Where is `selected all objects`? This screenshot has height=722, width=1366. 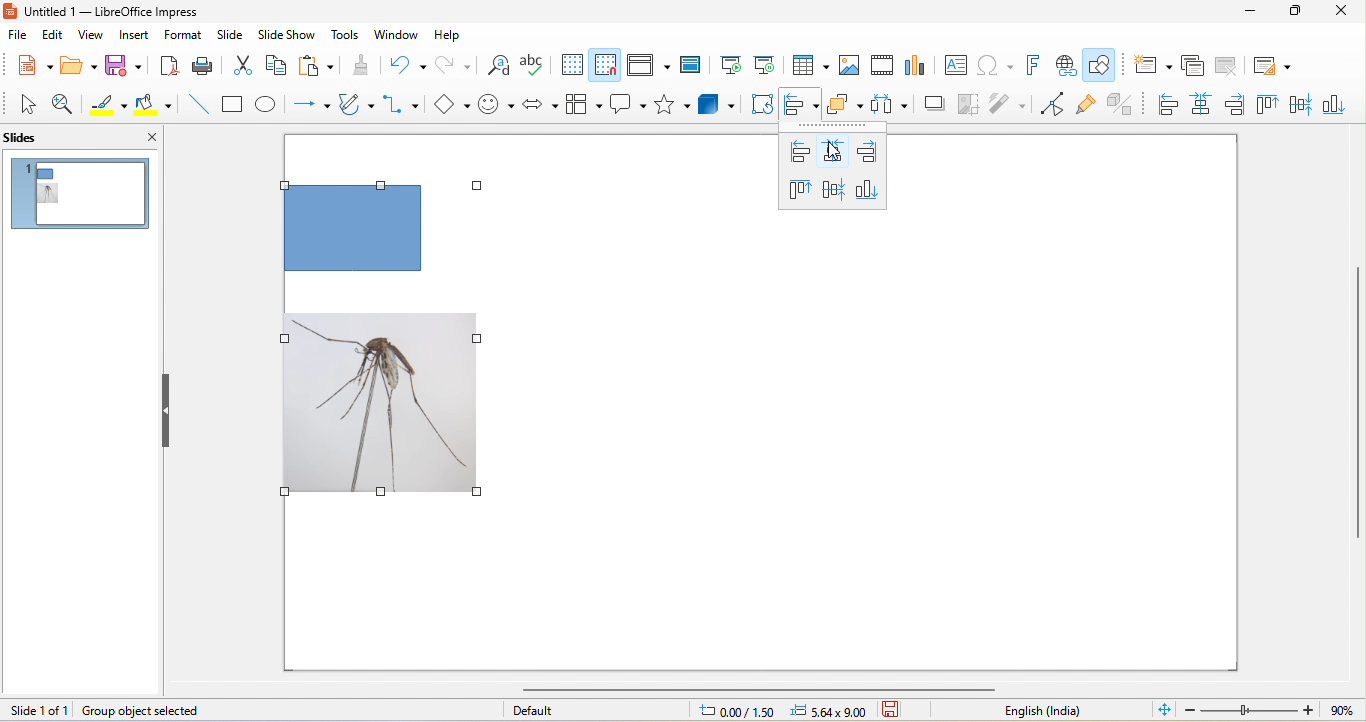
selected all objects is located at coordinates (395, 335).